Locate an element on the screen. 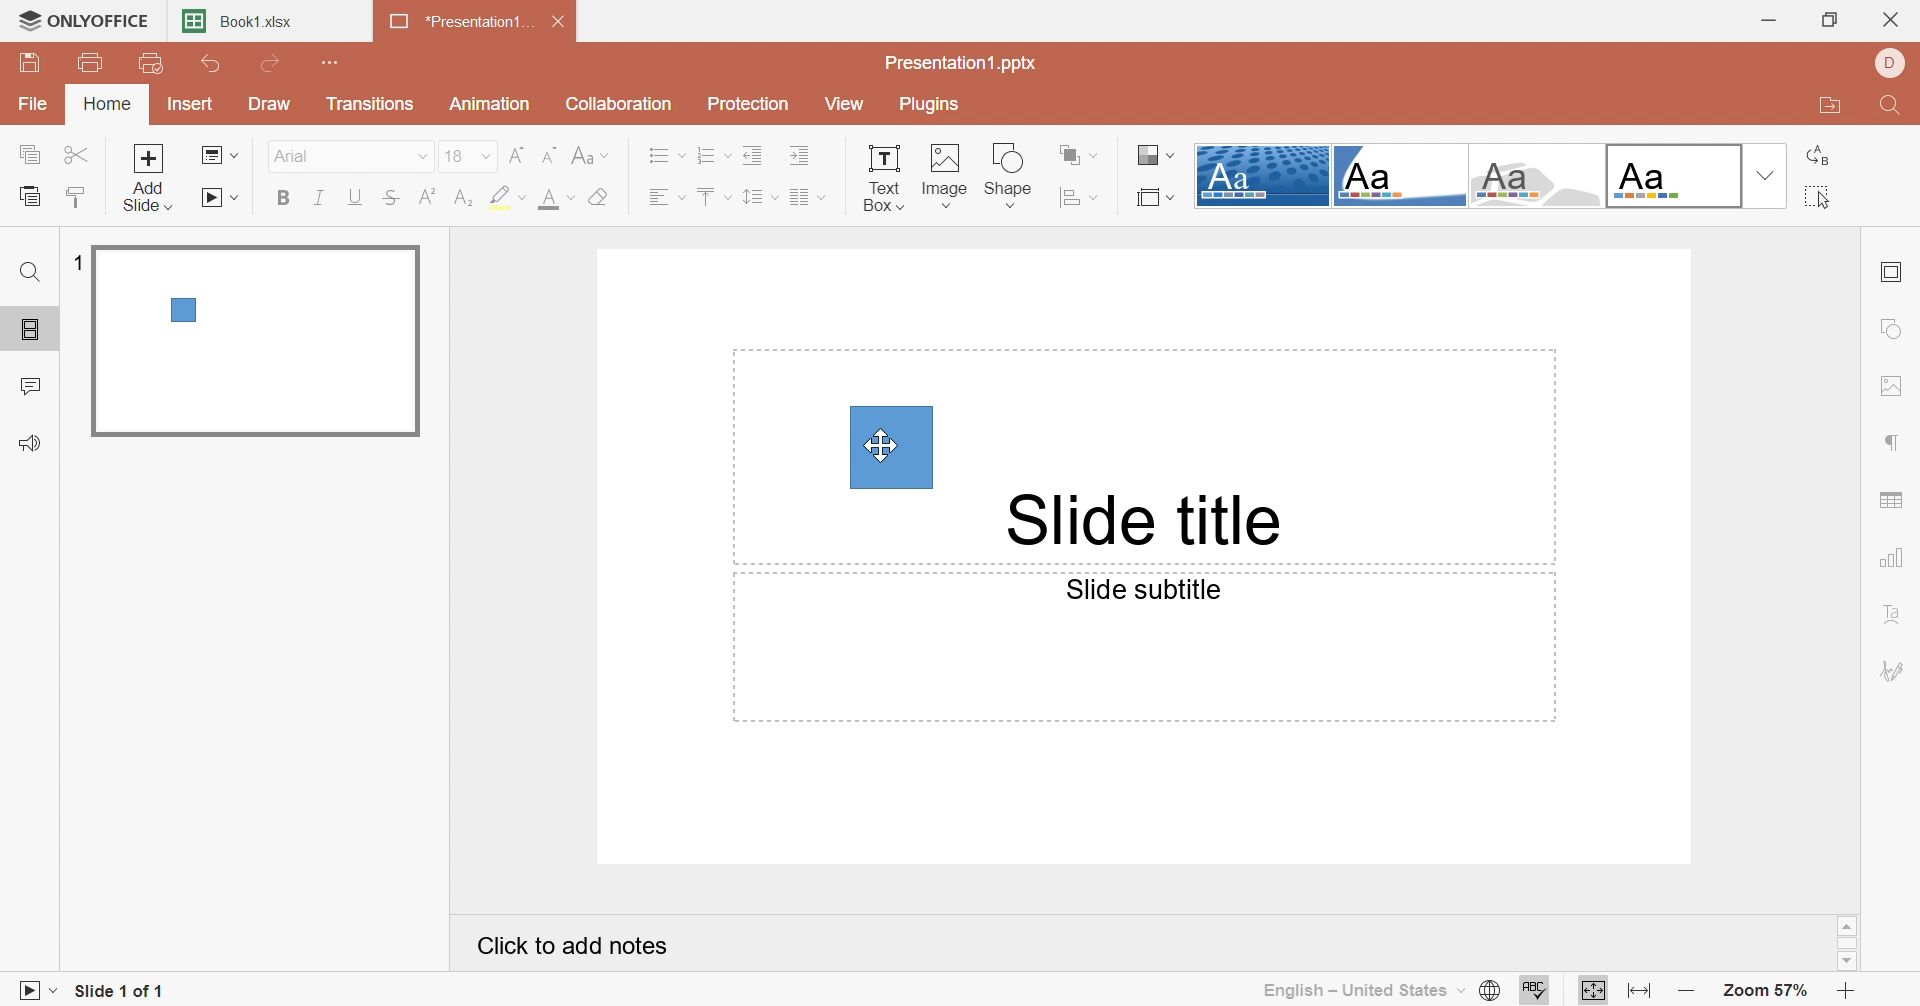  Paste is located at coordinates (29, 198).